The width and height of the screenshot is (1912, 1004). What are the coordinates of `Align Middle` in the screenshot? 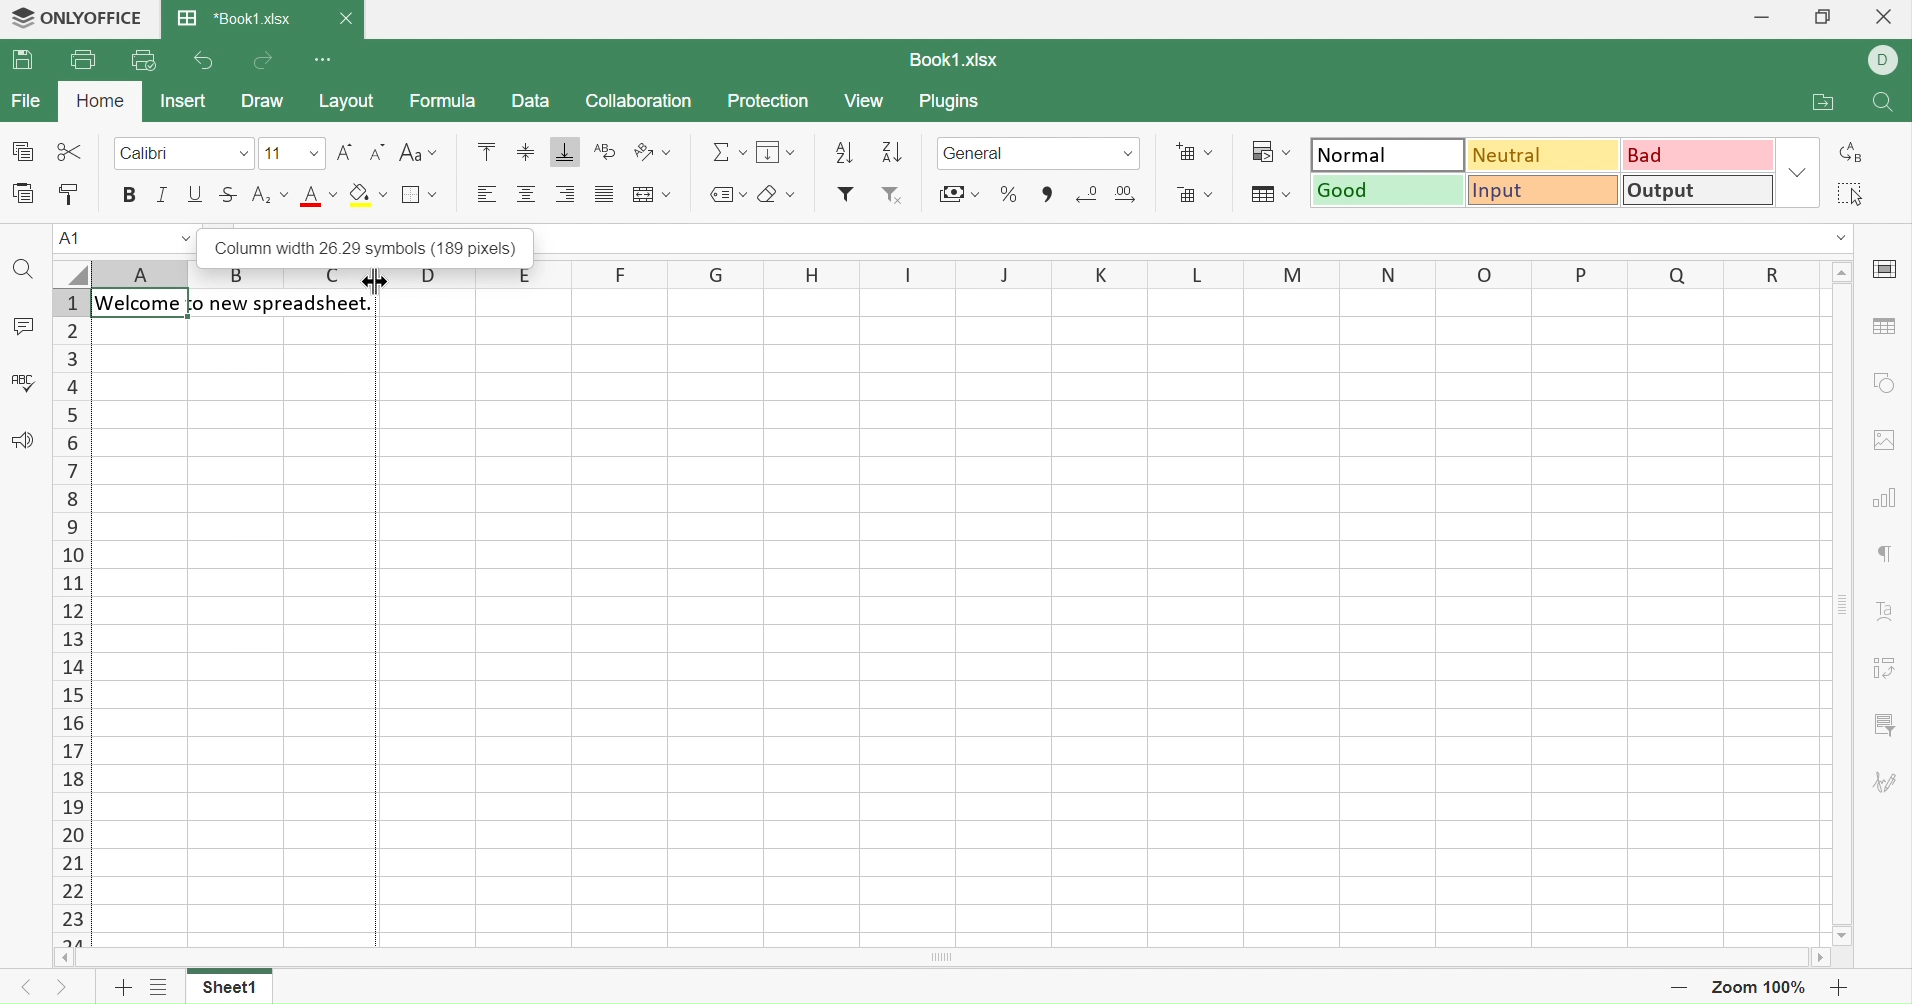 It's located at (525, 153).